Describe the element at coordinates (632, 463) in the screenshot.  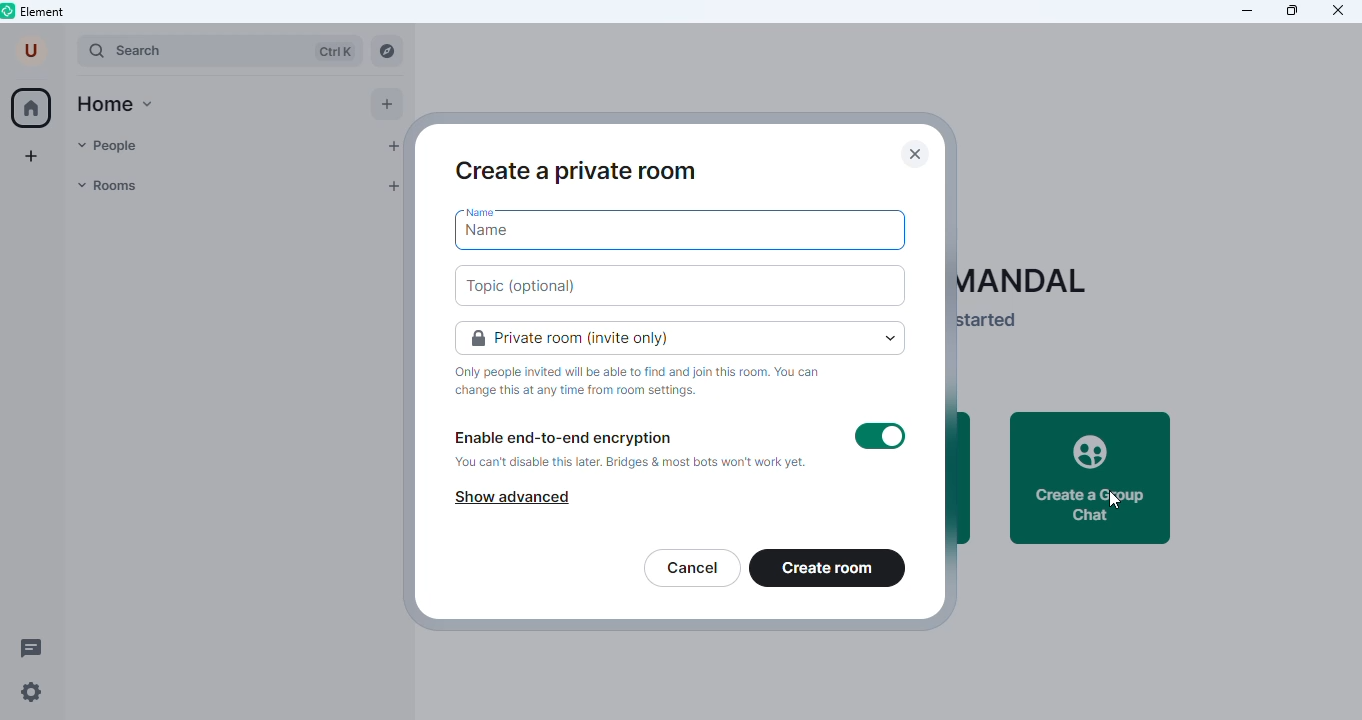
I see `you can disable this later. Bridges & most bots won't work yet.` at that location.